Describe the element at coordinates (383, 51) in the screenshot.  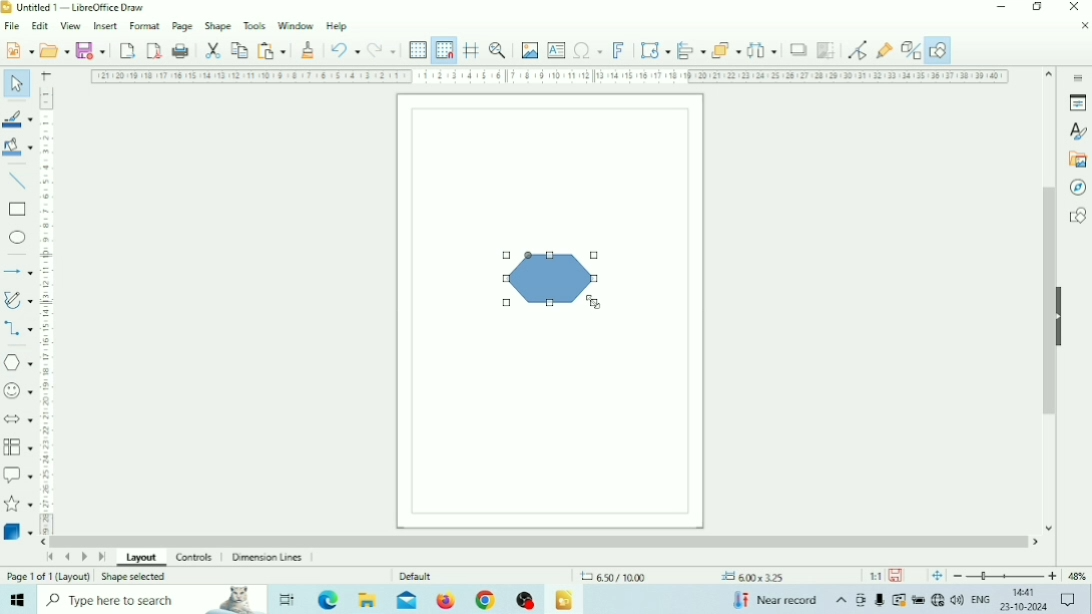
I see `Redo` at that location.